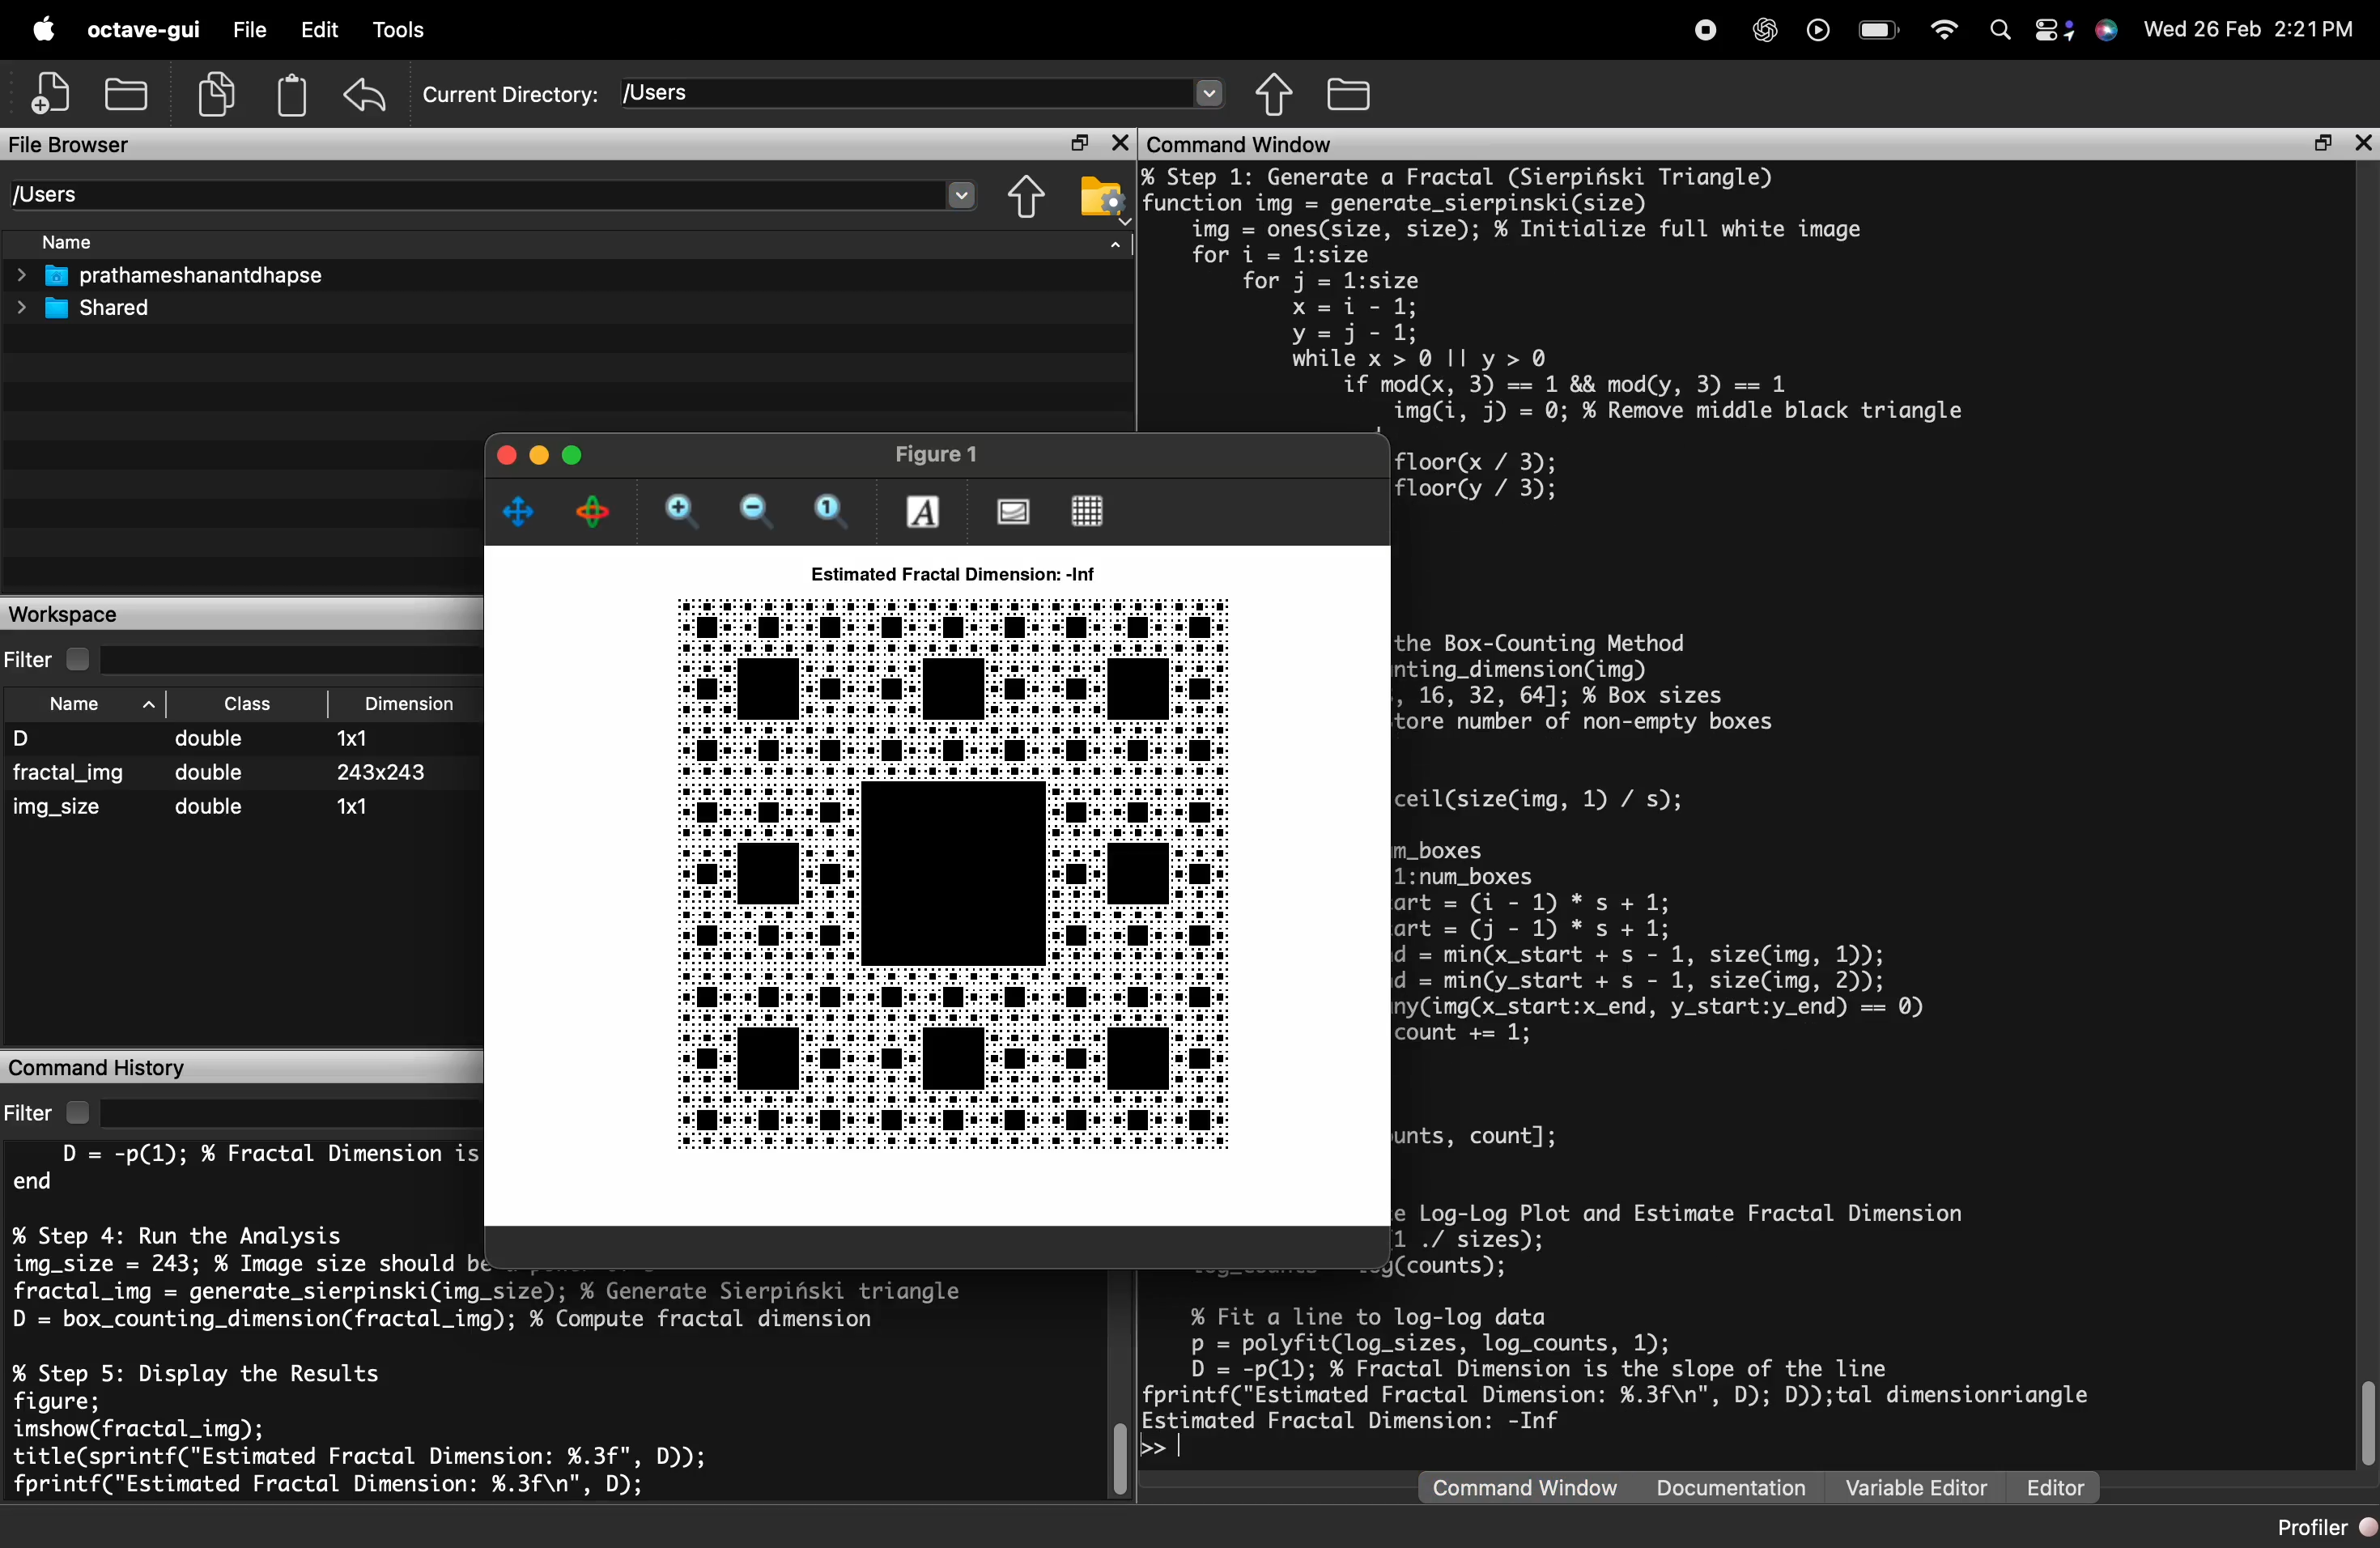  I want to click on Edit, so click(319, 28).